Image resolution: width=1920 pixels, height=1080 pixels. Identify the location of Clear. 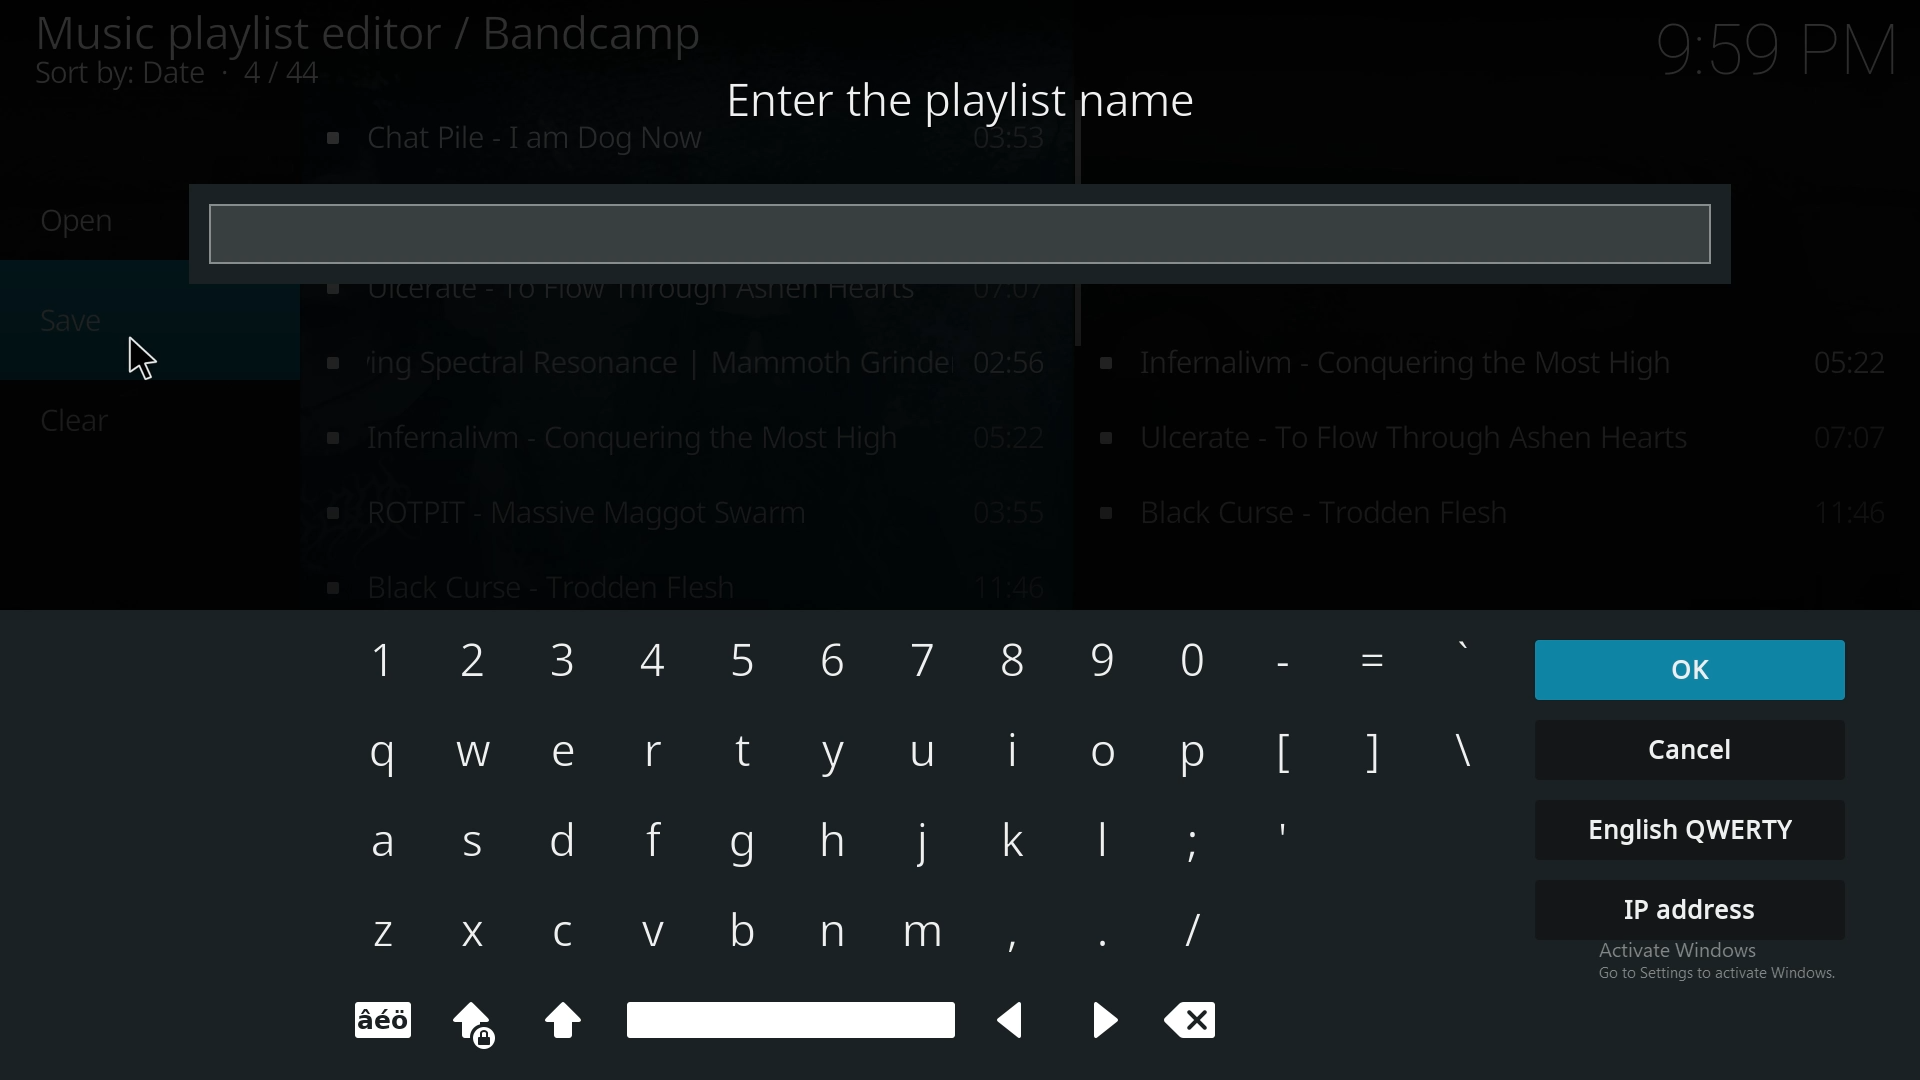
(1205, 1027).